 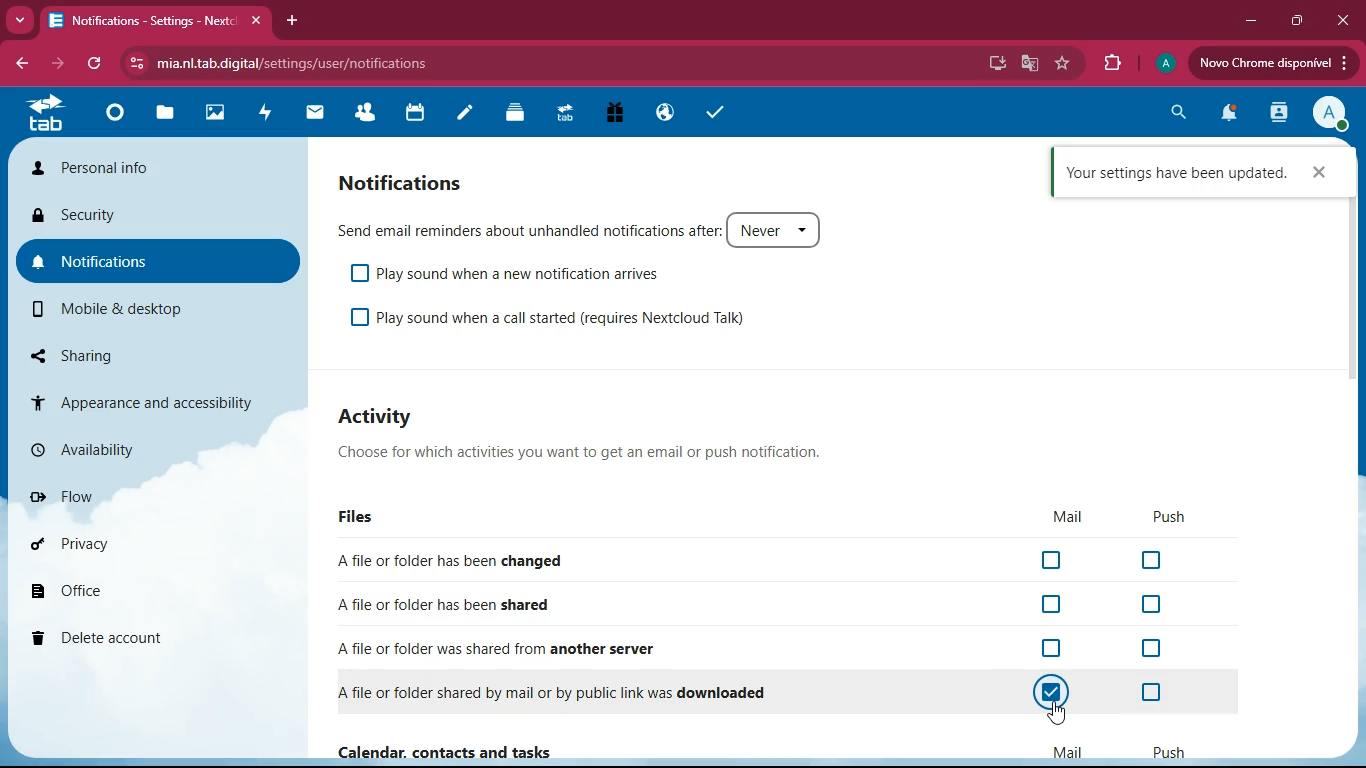 I want to click on files, so click(x=361, y=517).